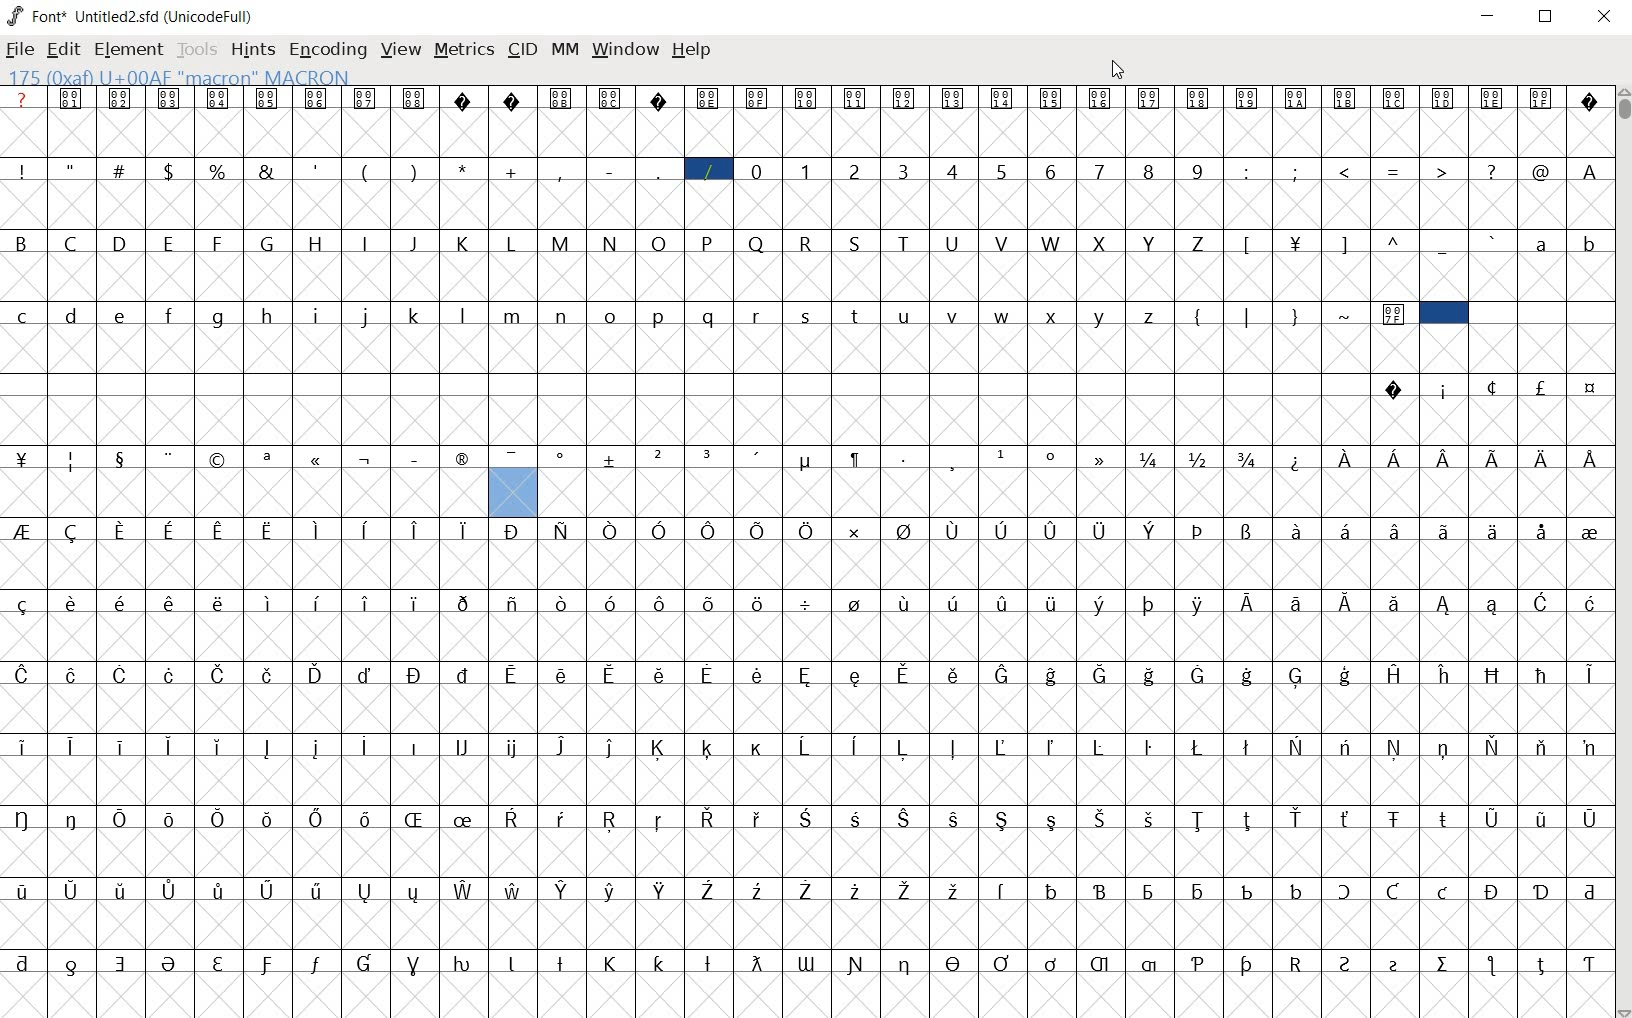  Describe the element at coordinates (320, 242) in the screenshot. I see `H` at that location.